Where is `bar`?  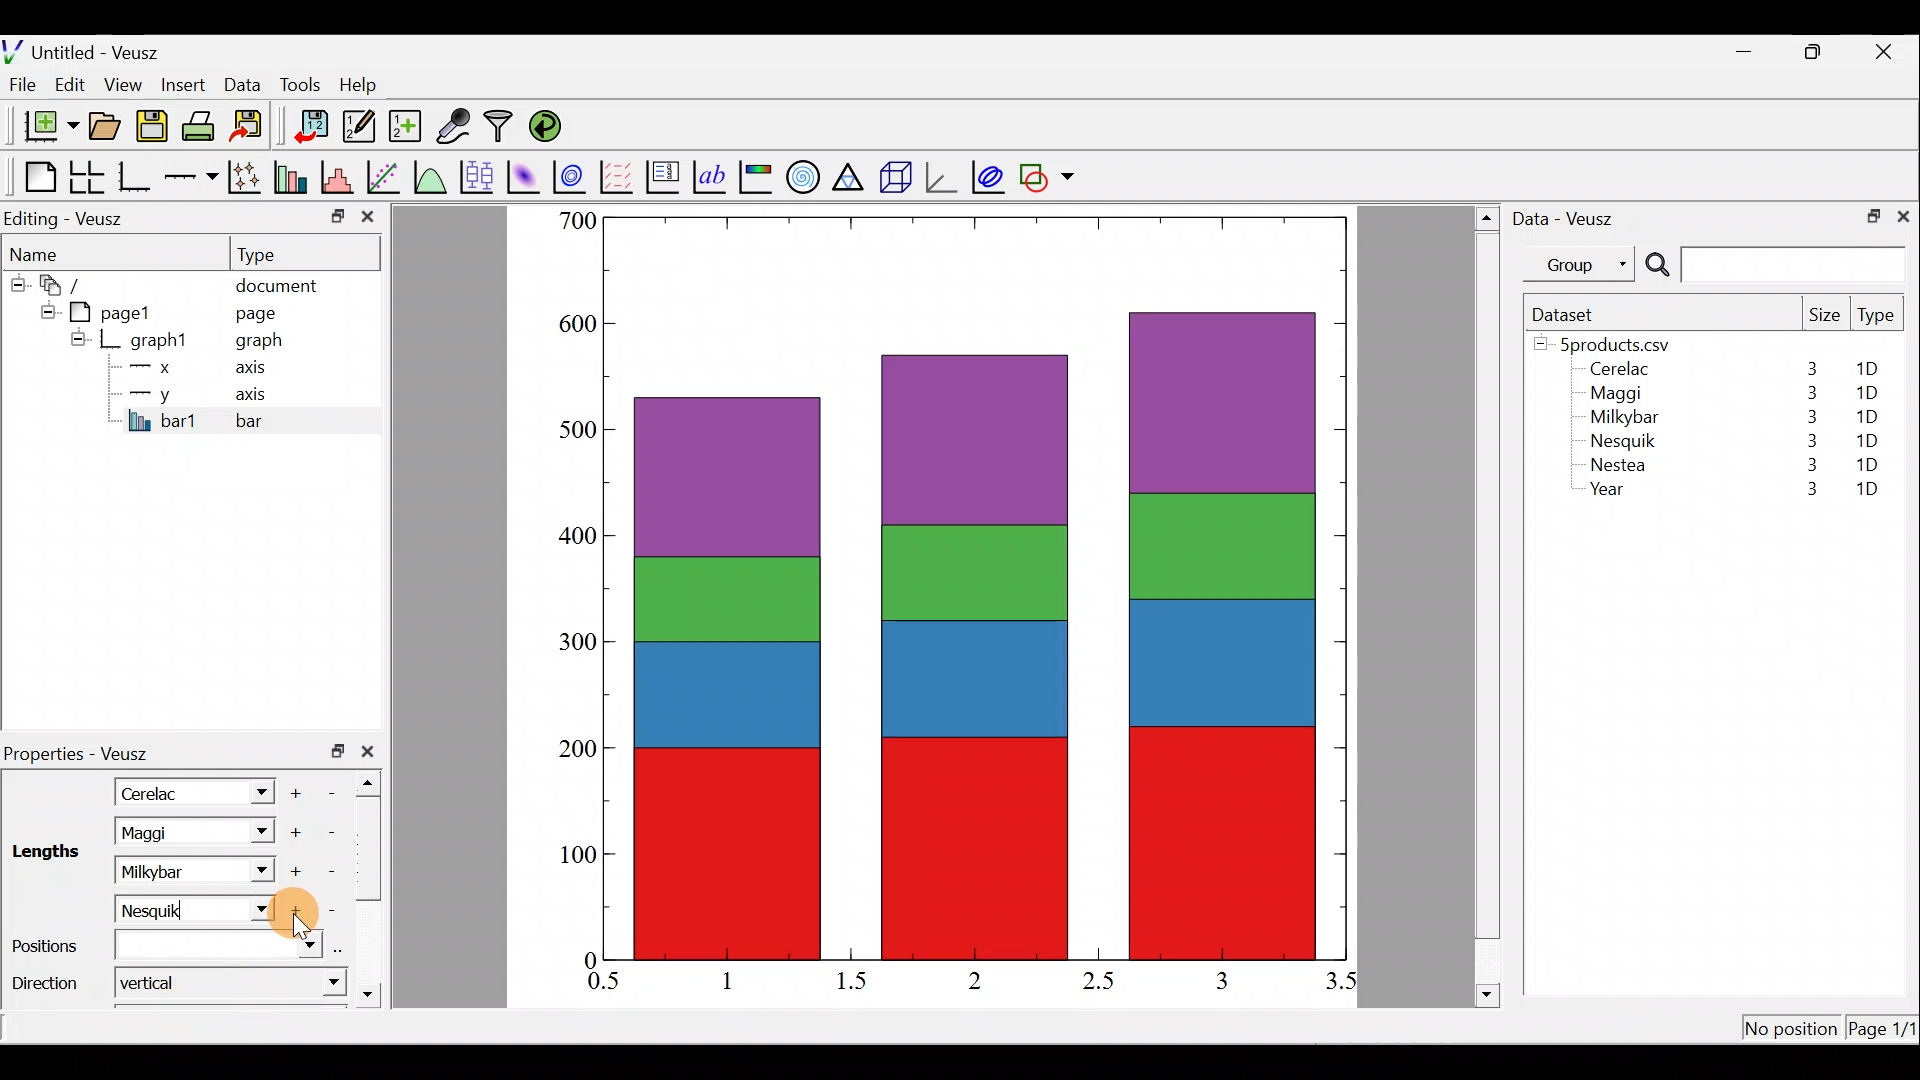
bar is located at coordinates (282, 420).